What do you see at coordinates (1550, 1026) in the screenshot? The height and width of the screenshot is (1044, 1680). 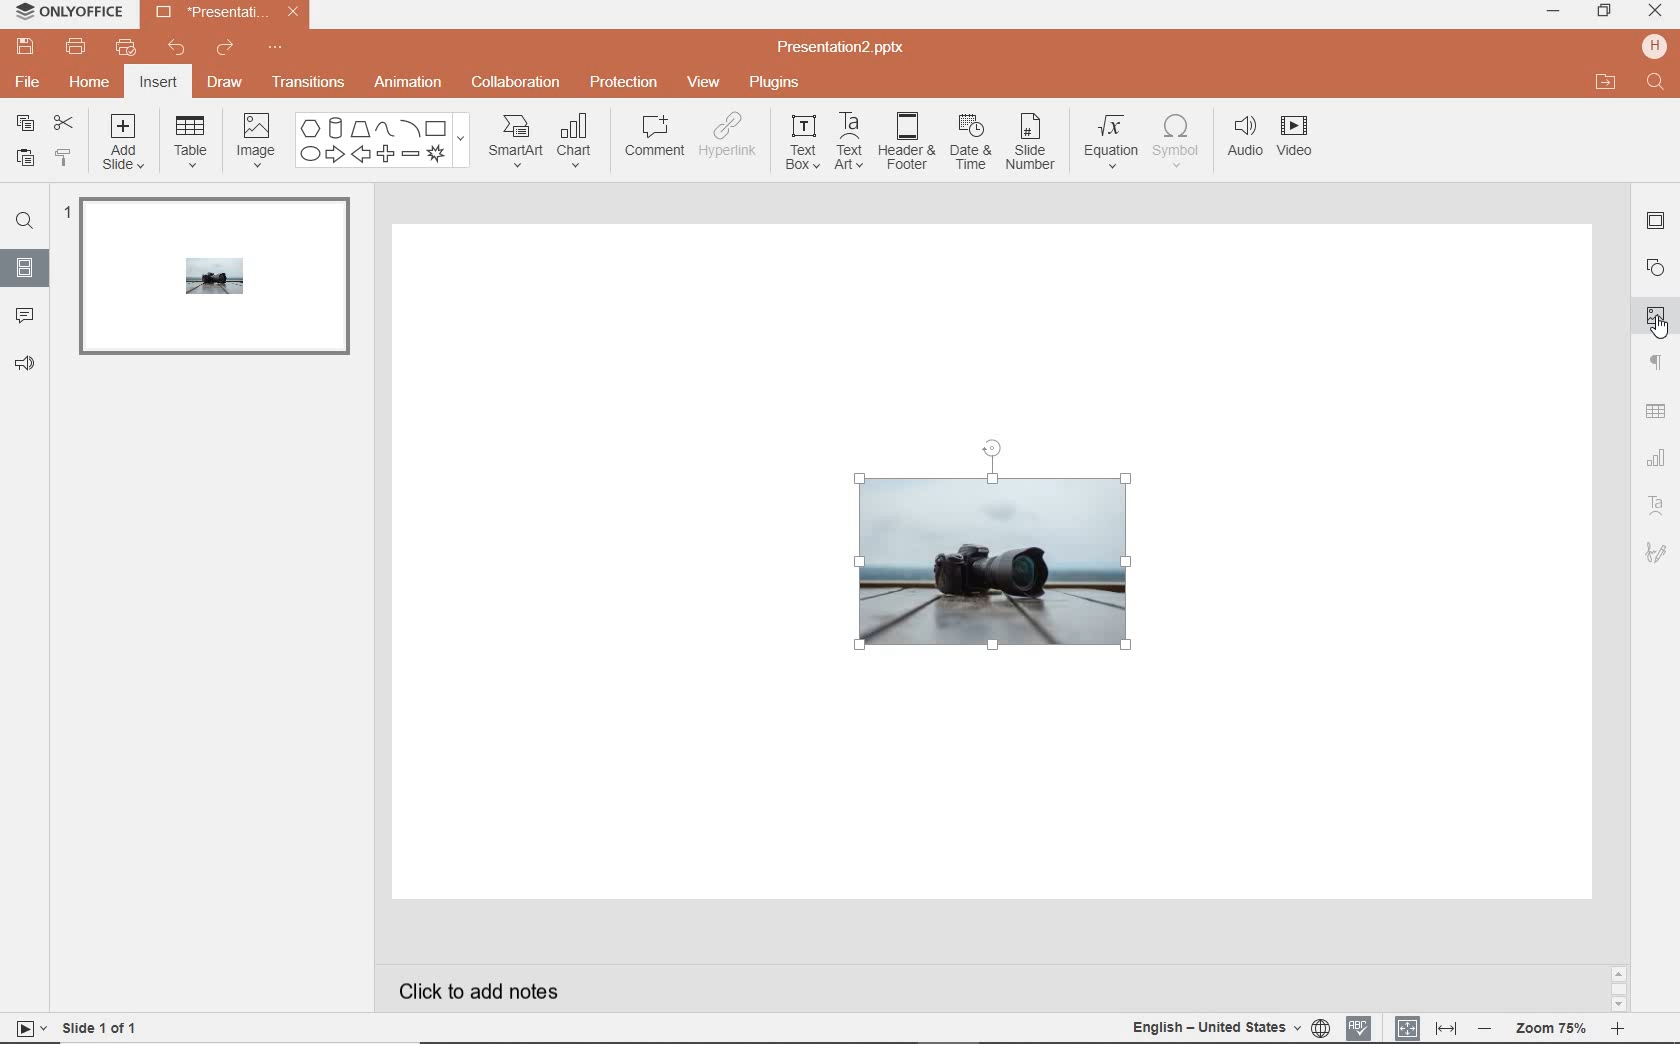 I see `zoom` at bounding box center [1550, 1026].